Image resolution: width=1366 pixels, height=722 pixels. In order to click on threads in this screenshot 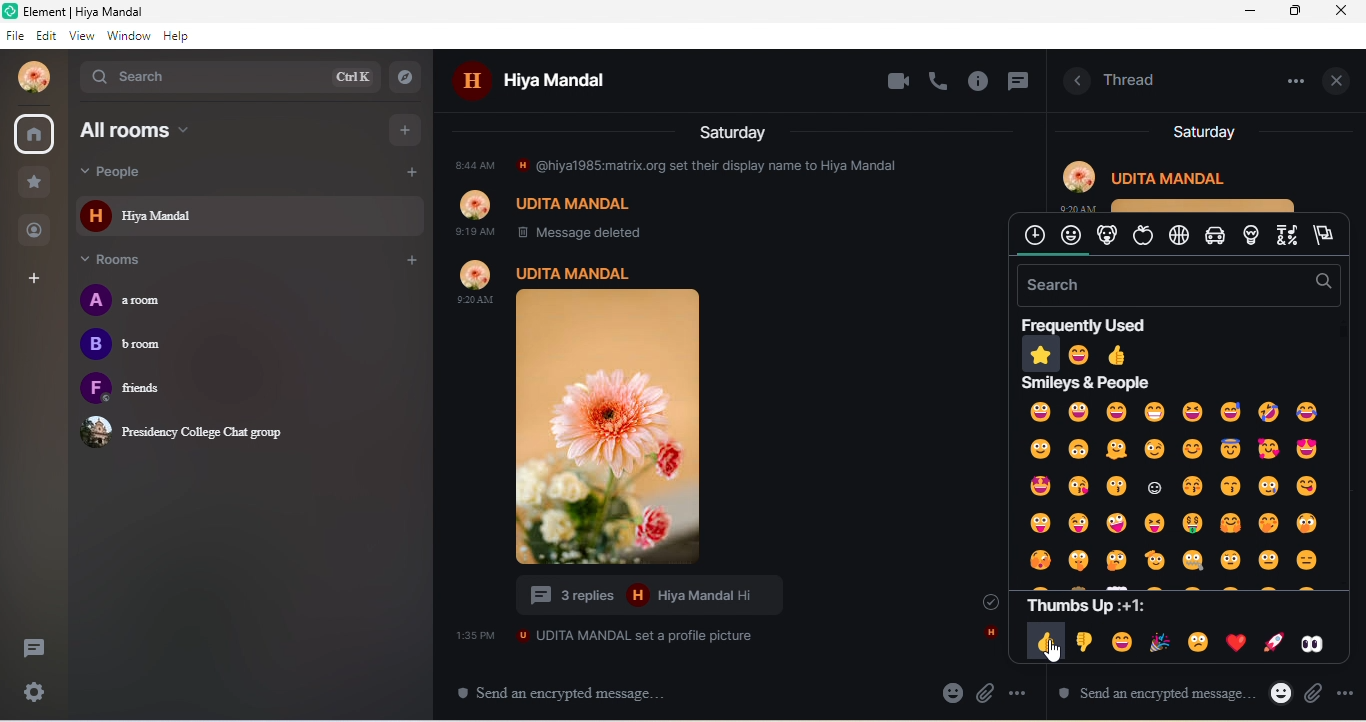, I will do `click(1017, 84)`.